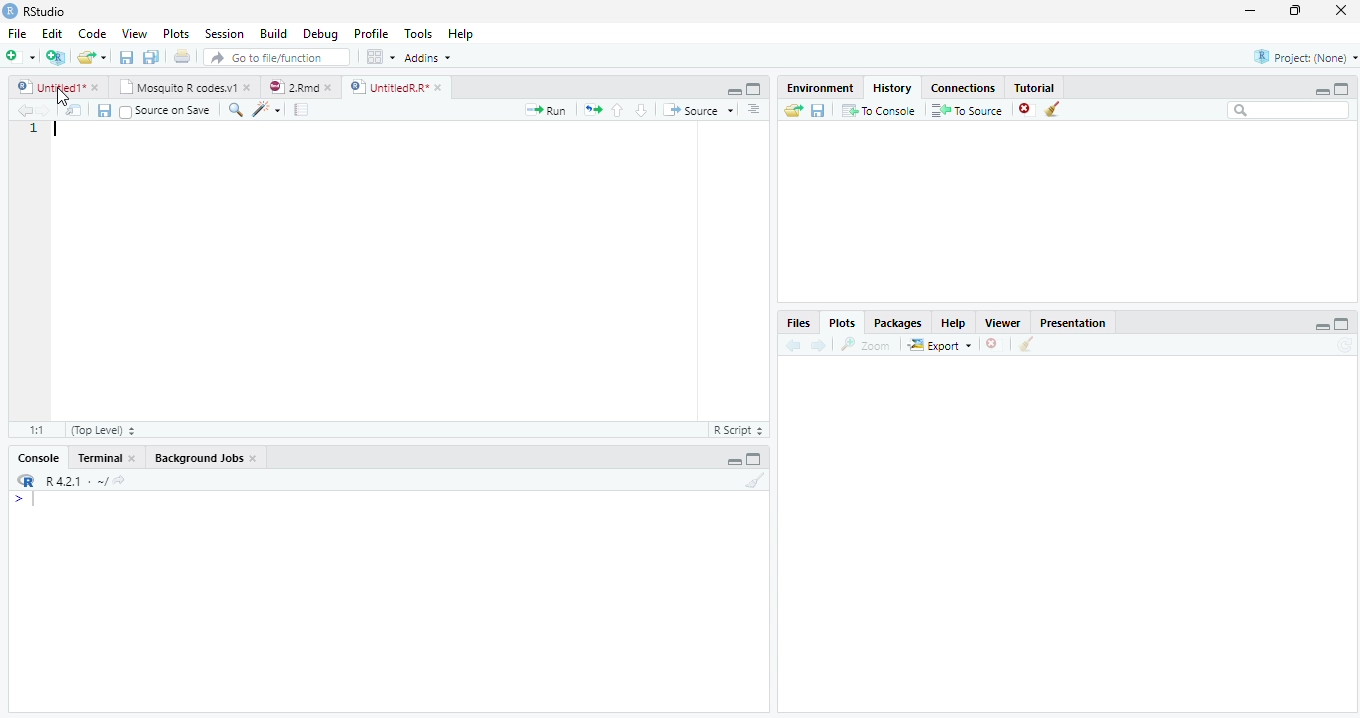 The height and width of the screenshot is (718, 1360). Describe the element at coordinates (795, 345) in the screenshot. I see `Back` at that location.